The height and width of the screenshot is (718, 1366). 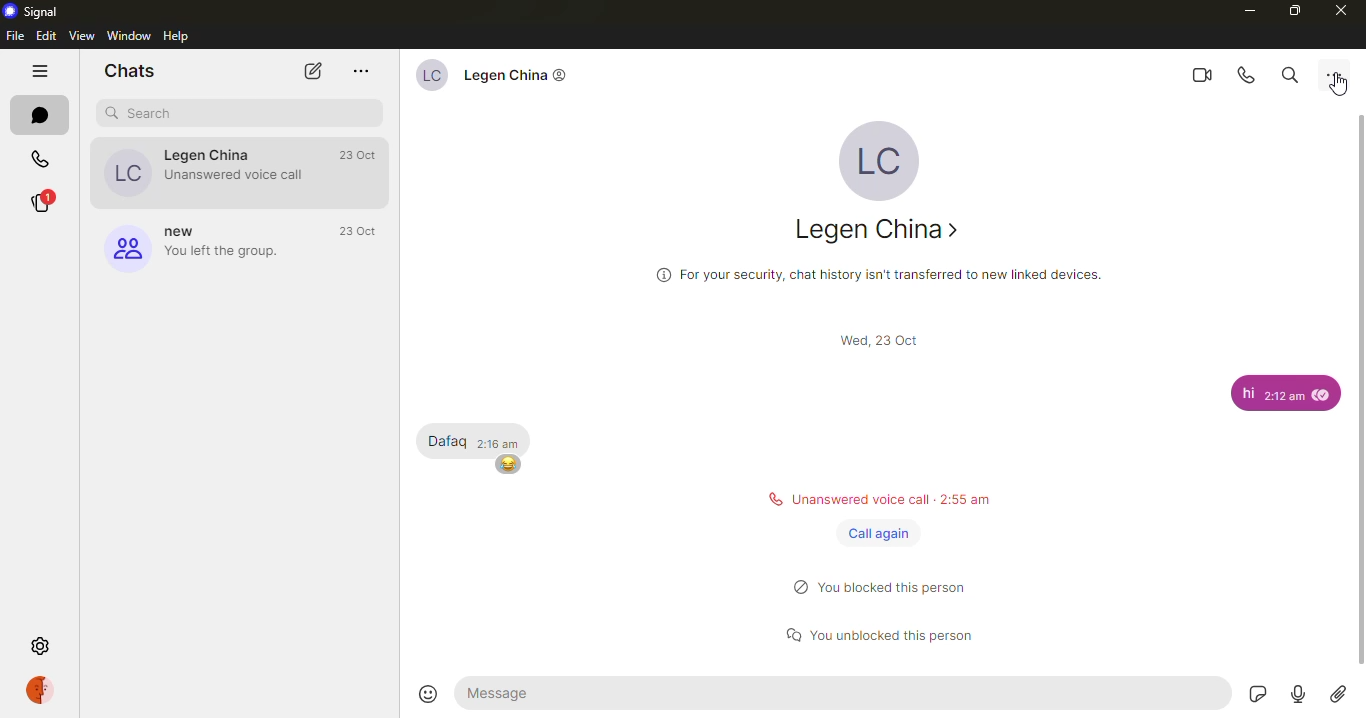 I want to click on status message, so click(x=890, y=585).